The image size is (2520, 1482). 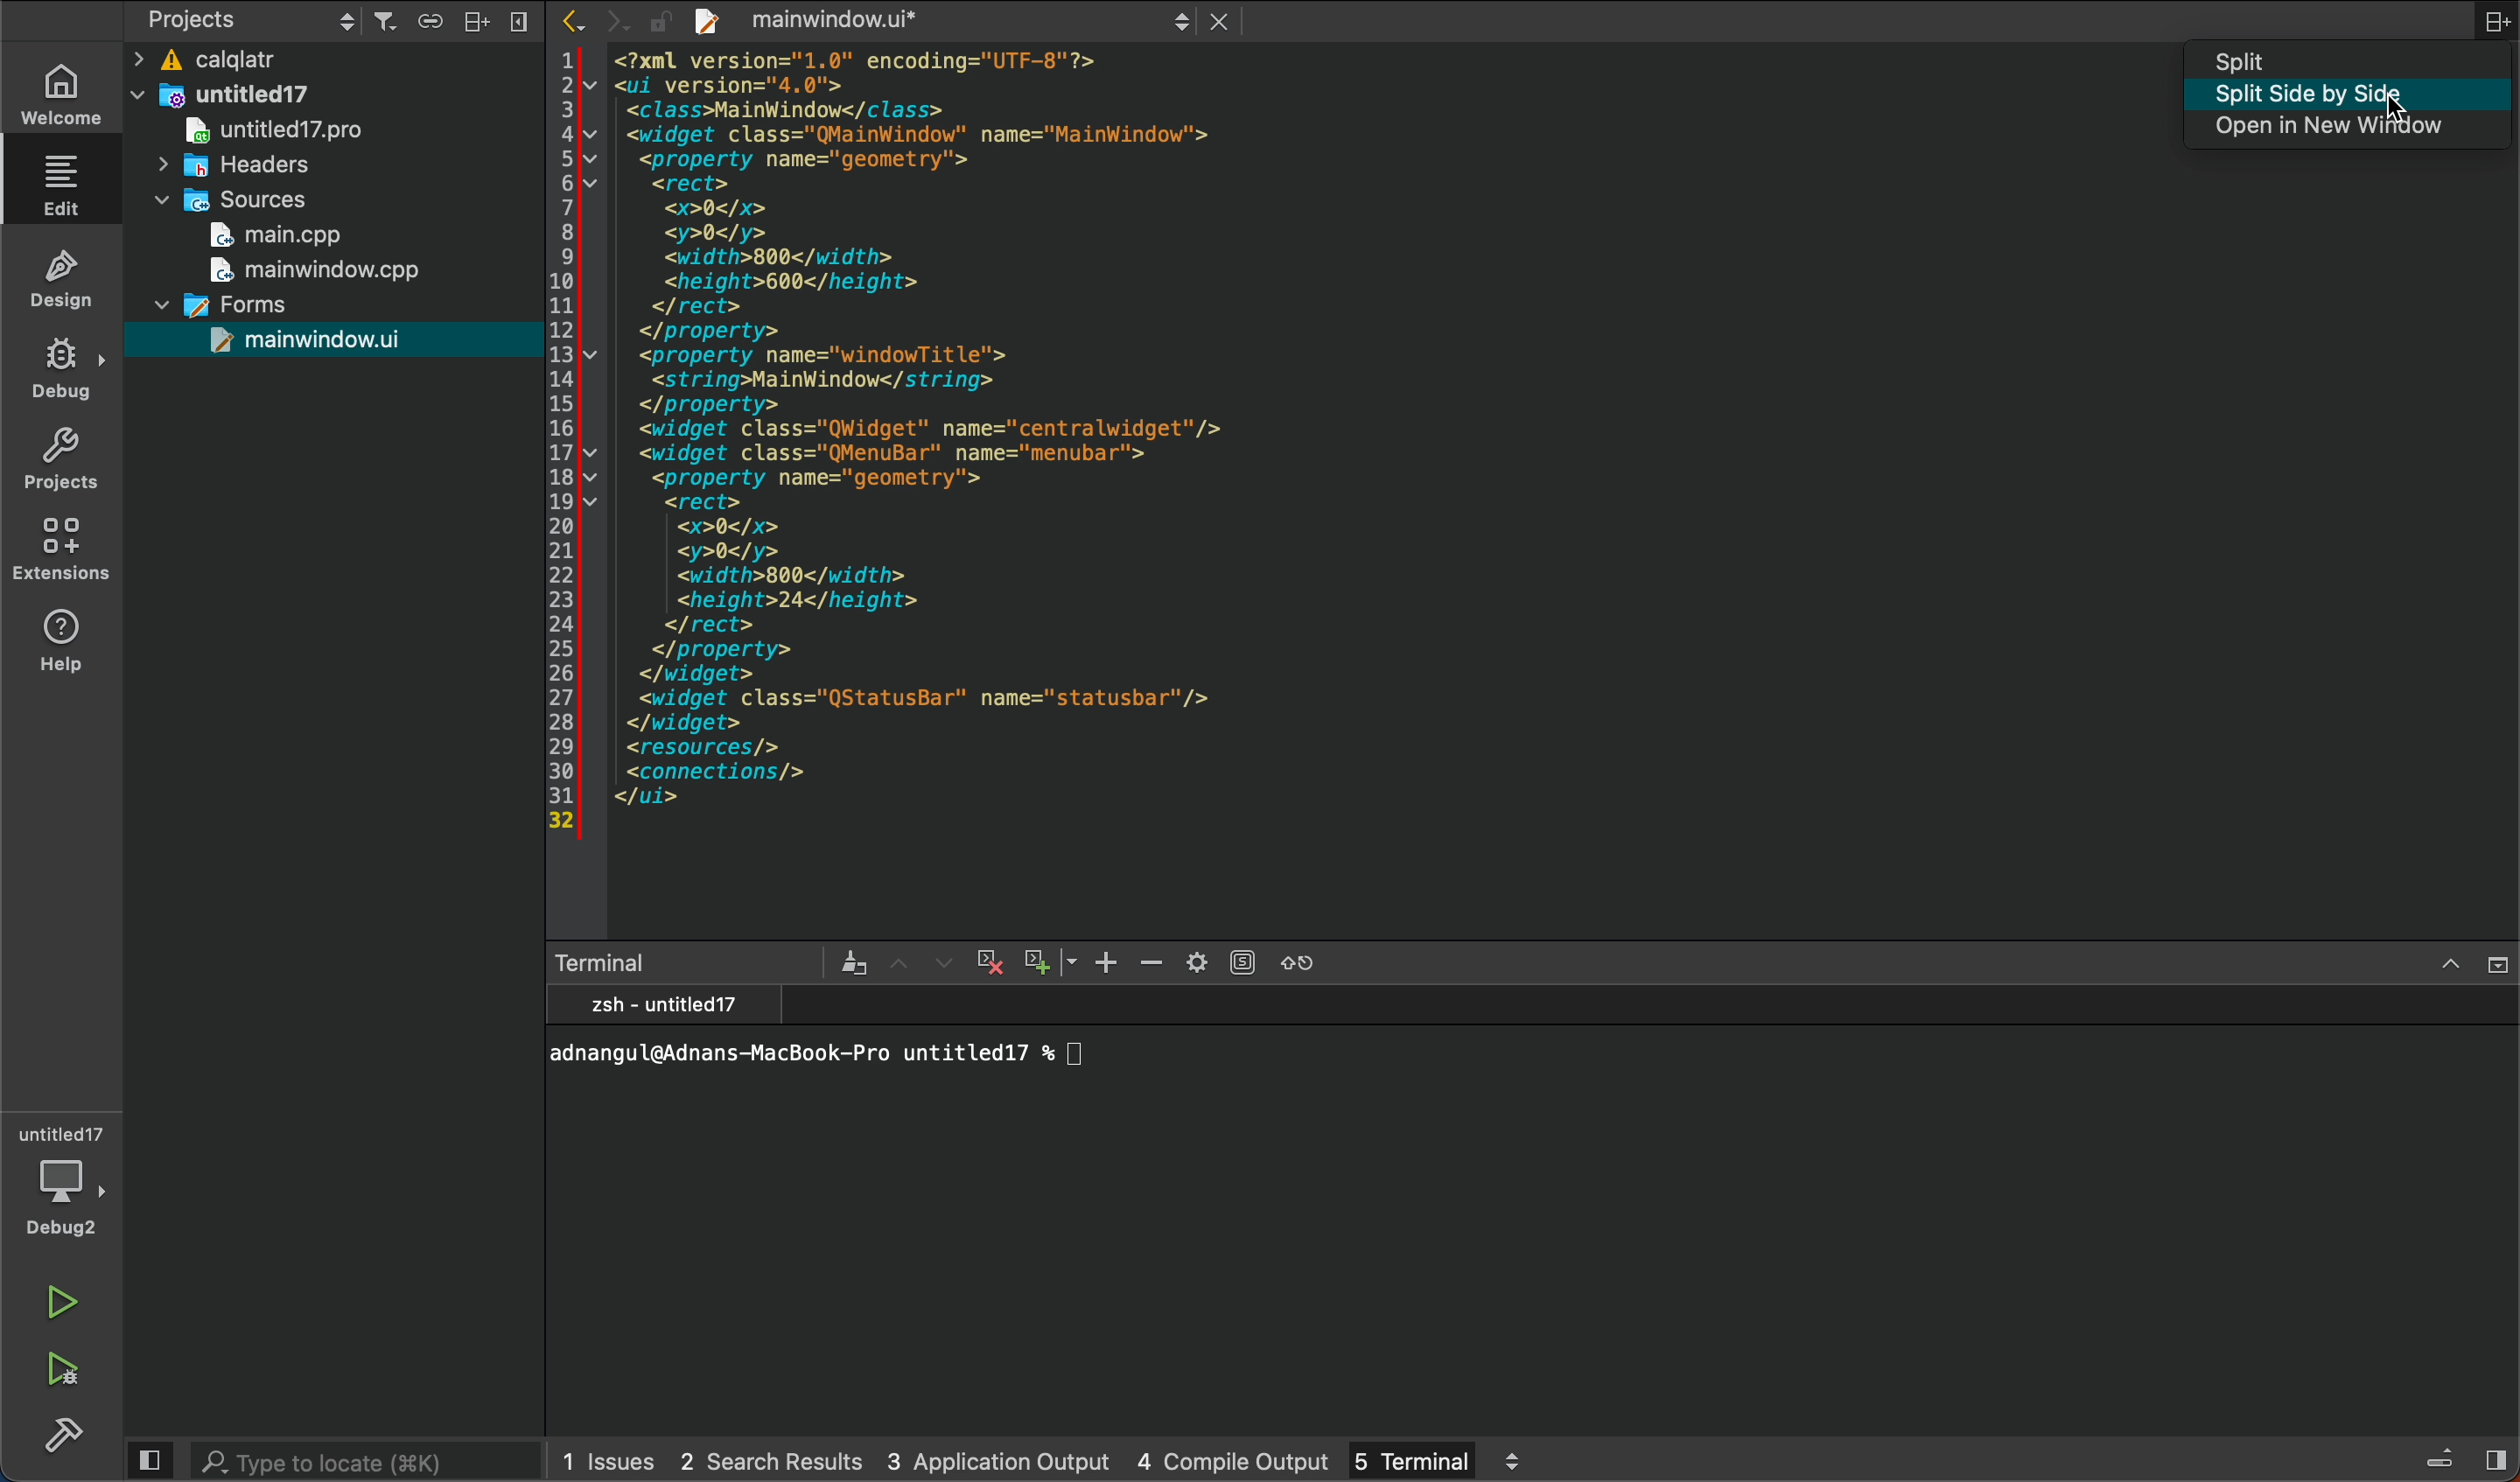 What do you see at coordinates (306, 270) in the screenshot?
I see `main window` at bounding box center [306, 270].